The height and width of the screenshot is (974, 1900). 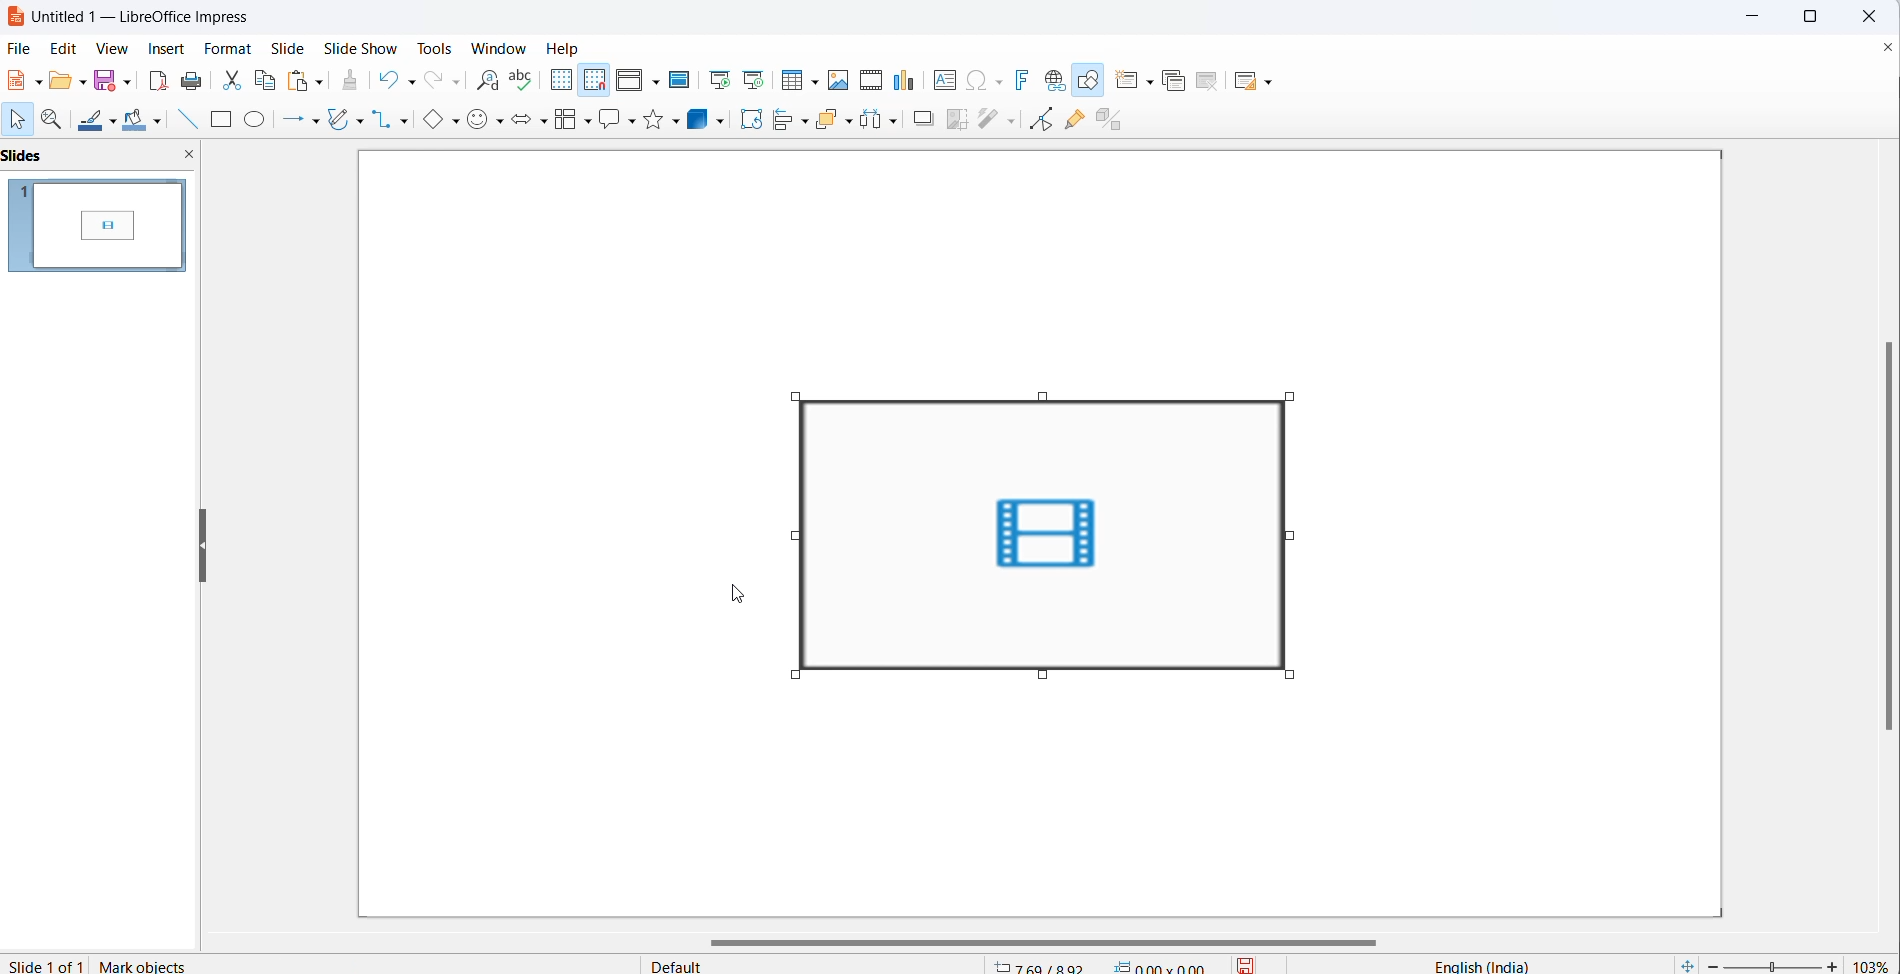 What do you see at coordinates (1888, 540) in the screenshot?
I see `vertical scroll bar` at bounding box center [1888, 540].